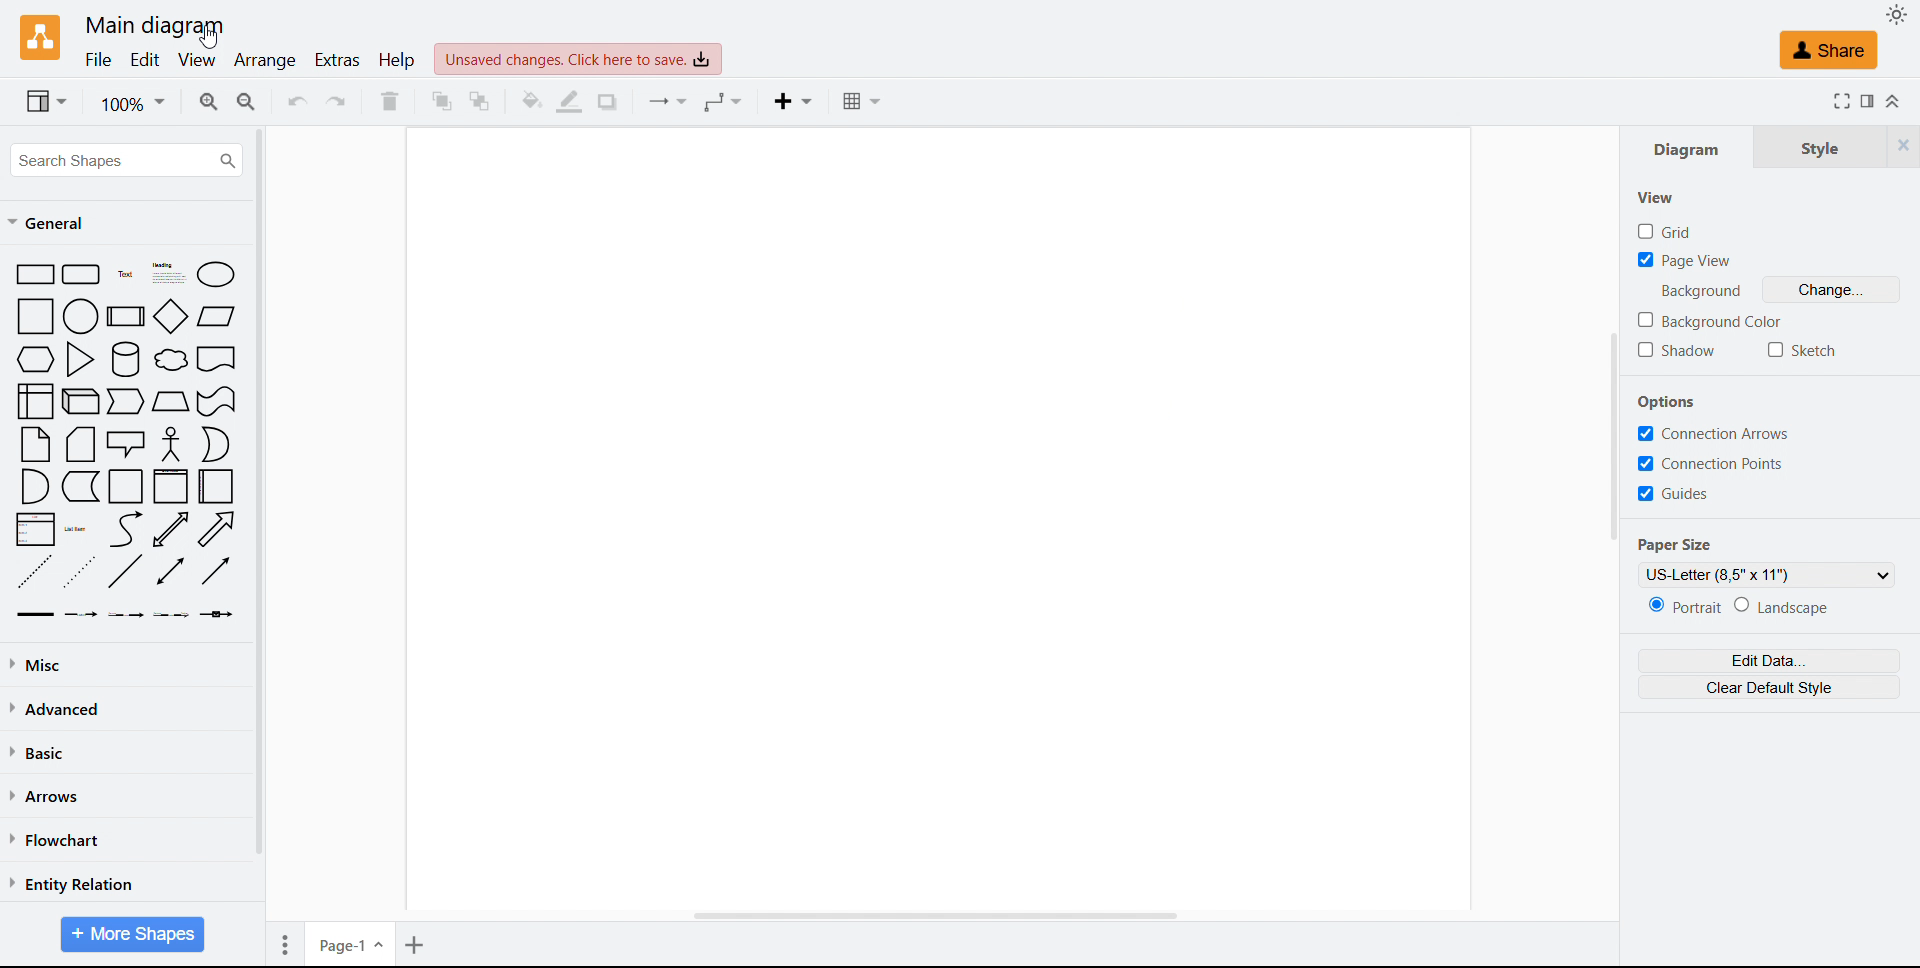  What do you see at coordinates (1715, 465) in the screenshot?
I see `connection points ` at bounding box center [1715, 465].